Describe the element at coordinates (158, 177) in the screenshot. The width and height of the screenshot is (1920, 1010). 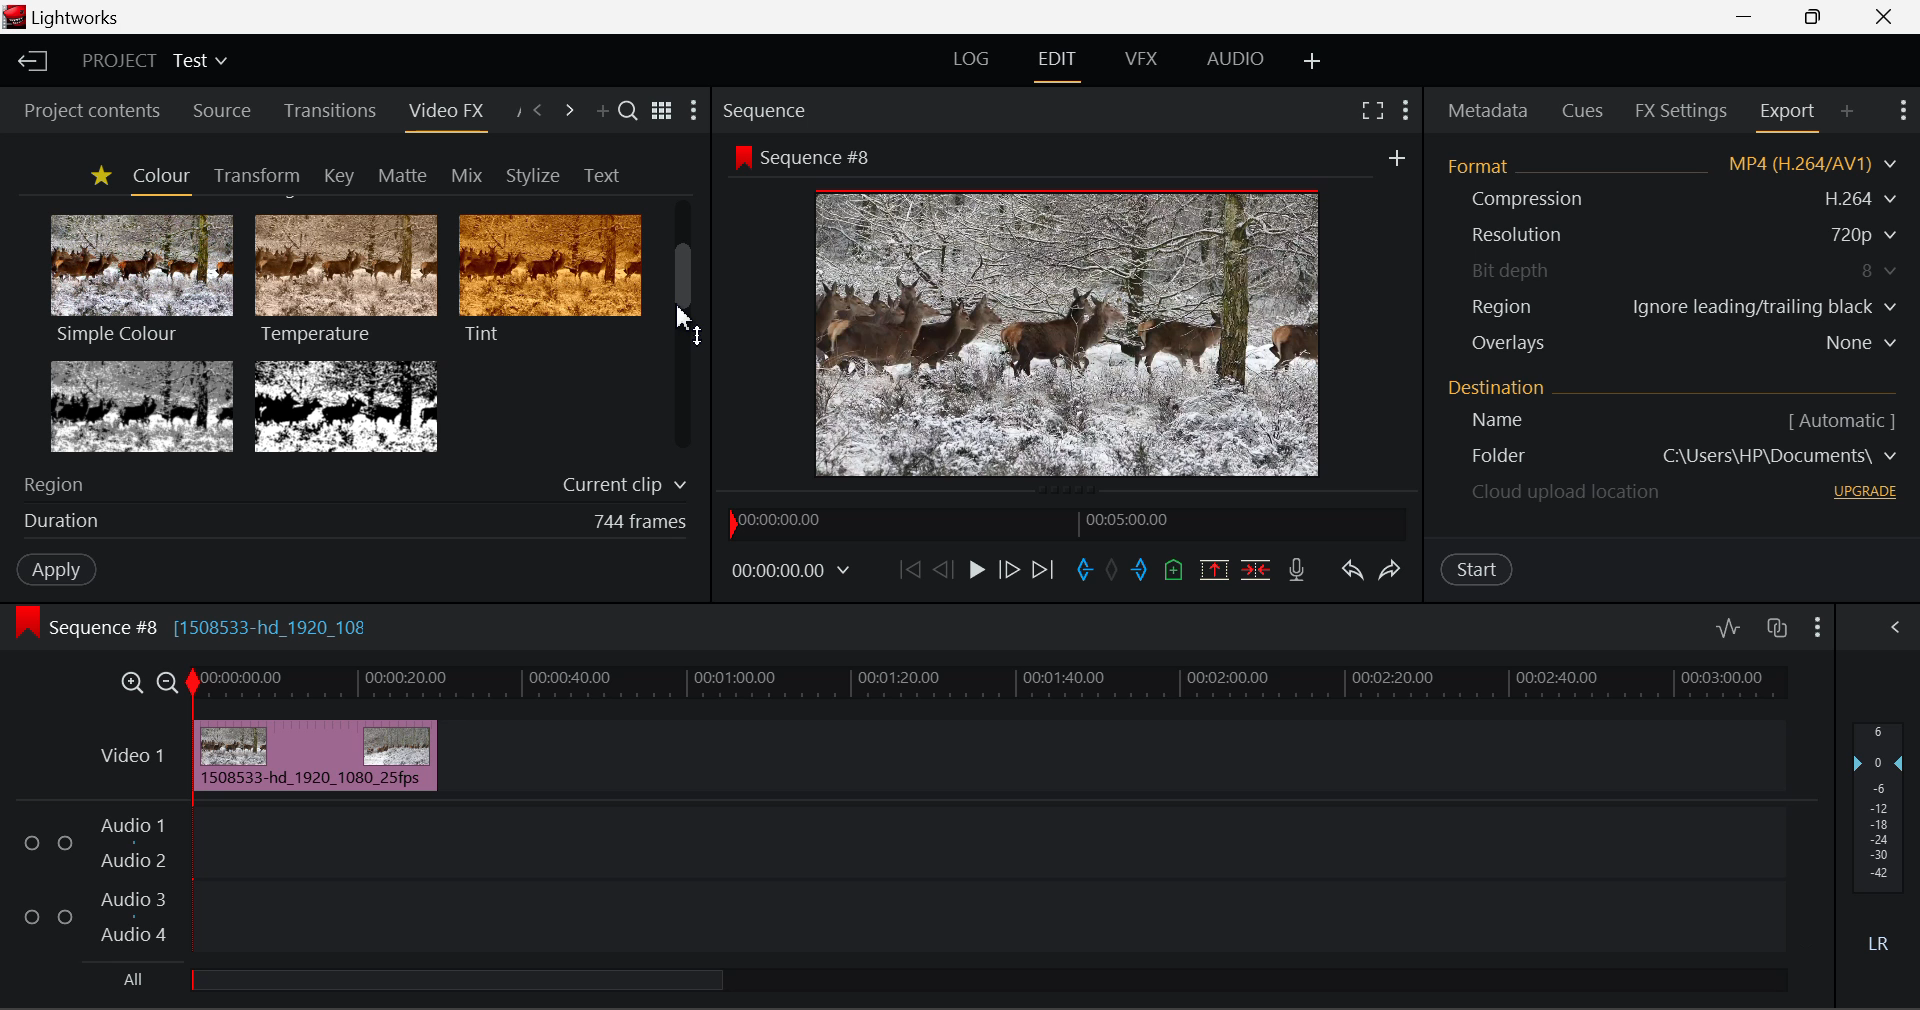
I see `Colour` at that location.